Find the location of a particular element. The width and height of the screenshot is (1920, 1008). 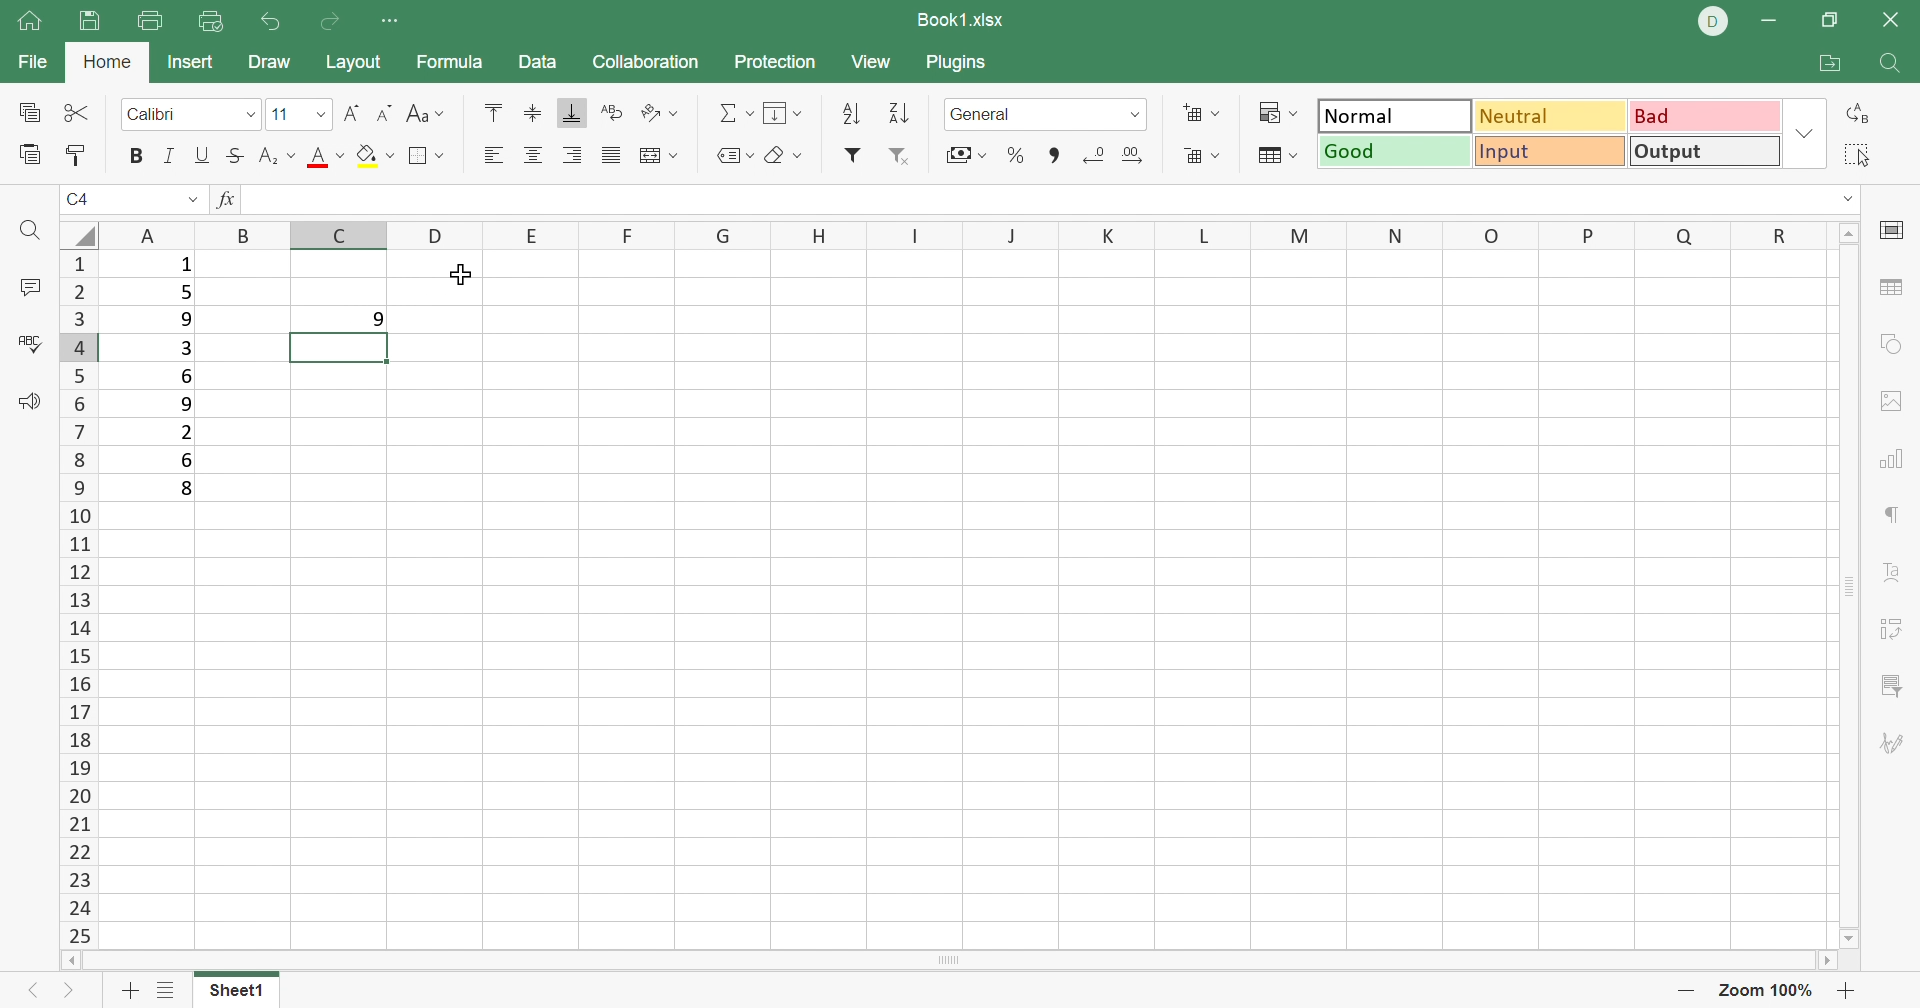

Replace is located at coordinates (1858, 111).